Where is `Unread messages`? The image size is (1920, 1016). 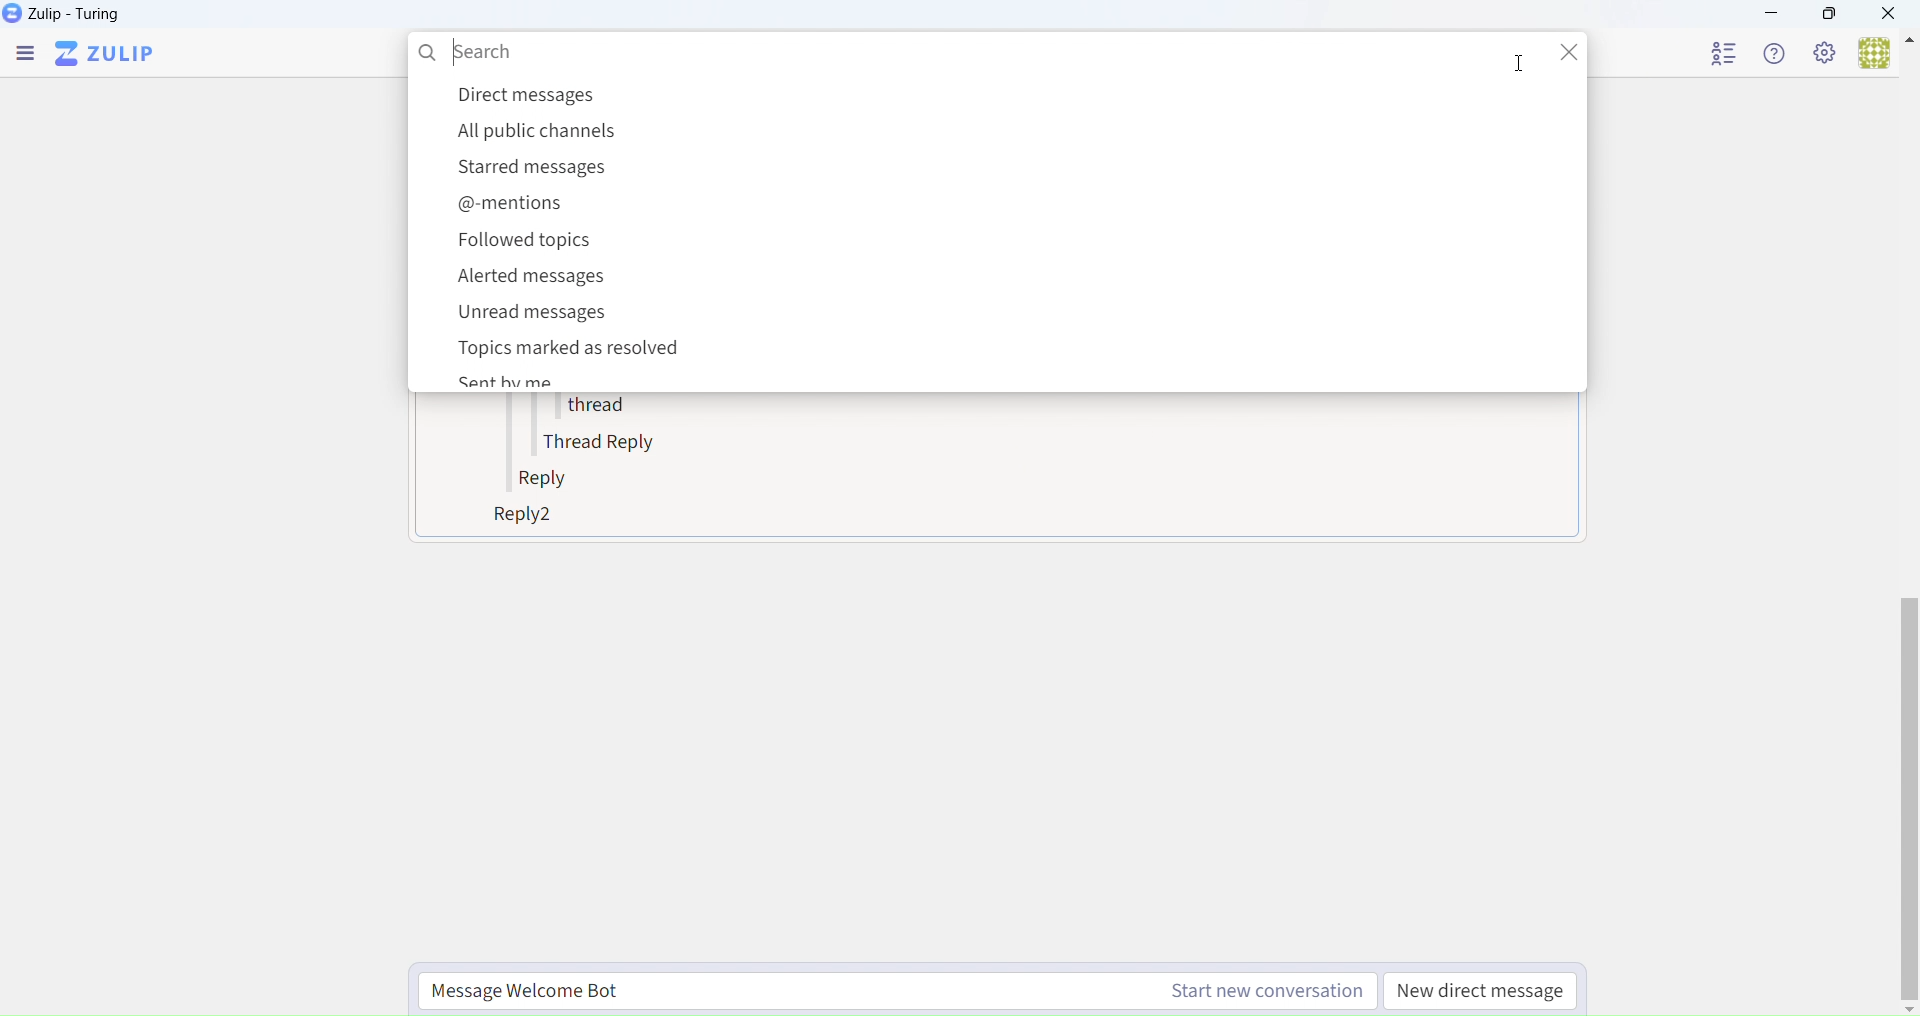
Unread messages is located at coordinates (545, 316).